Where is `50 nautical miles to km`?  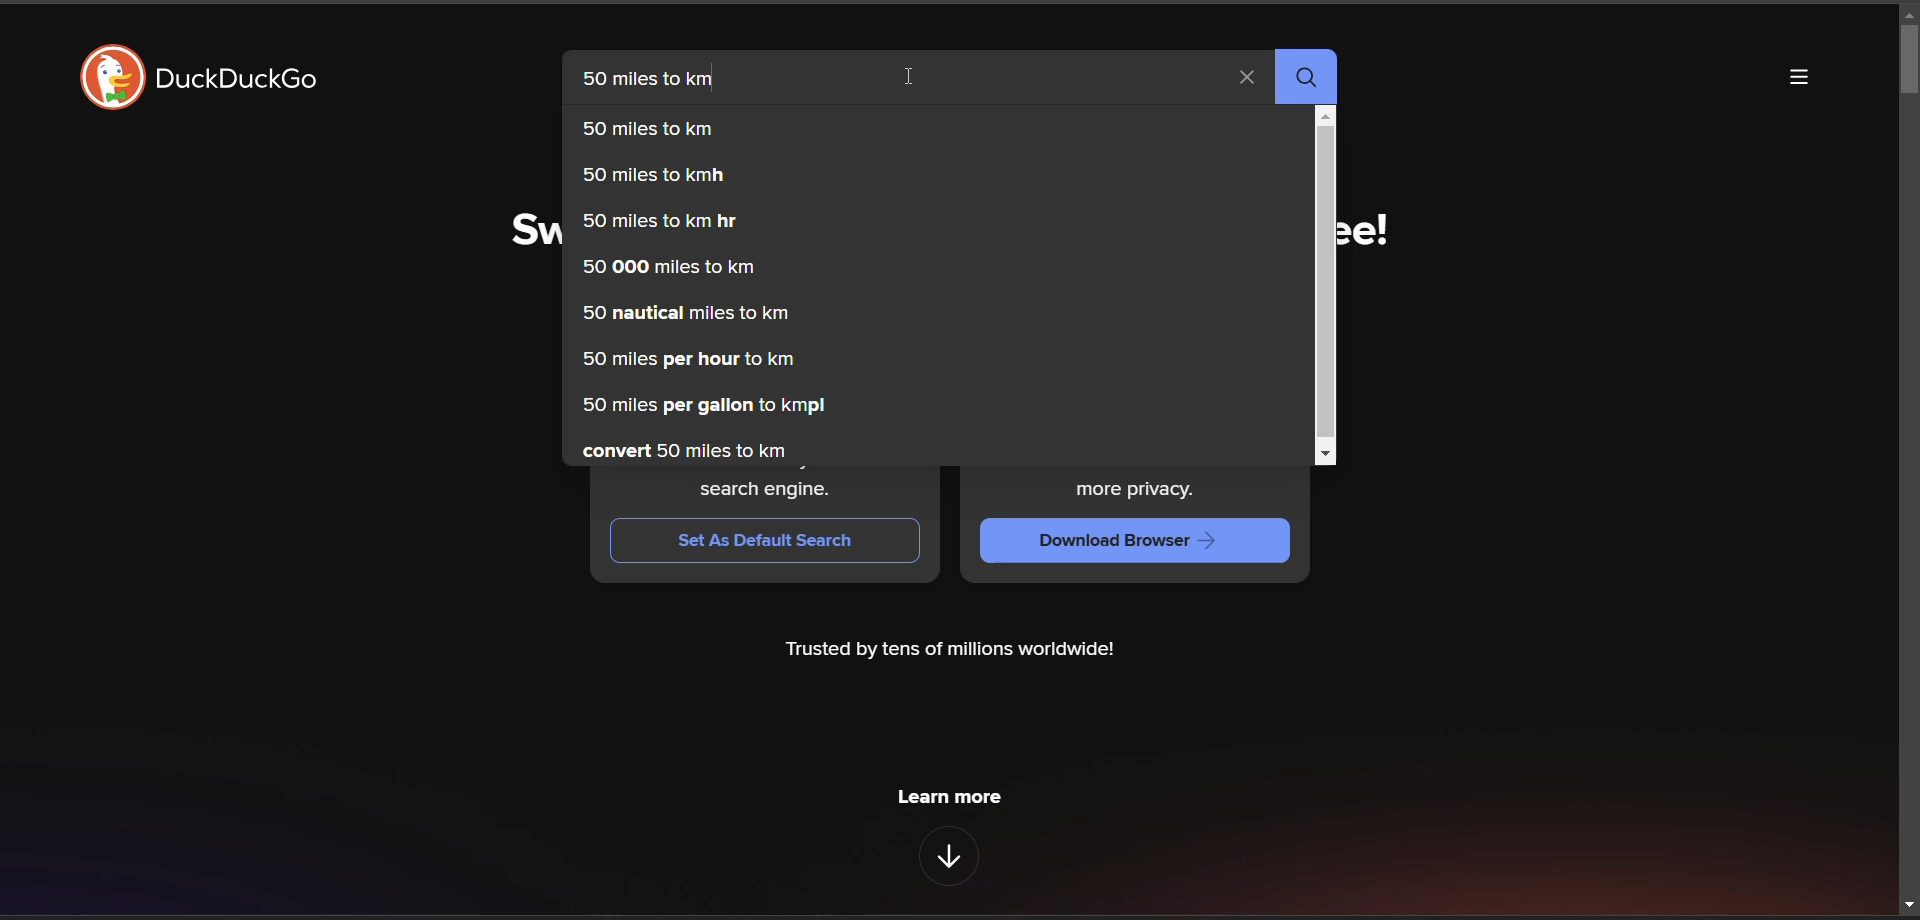
50 nautical miles to km is located at coordinates (691, 315).